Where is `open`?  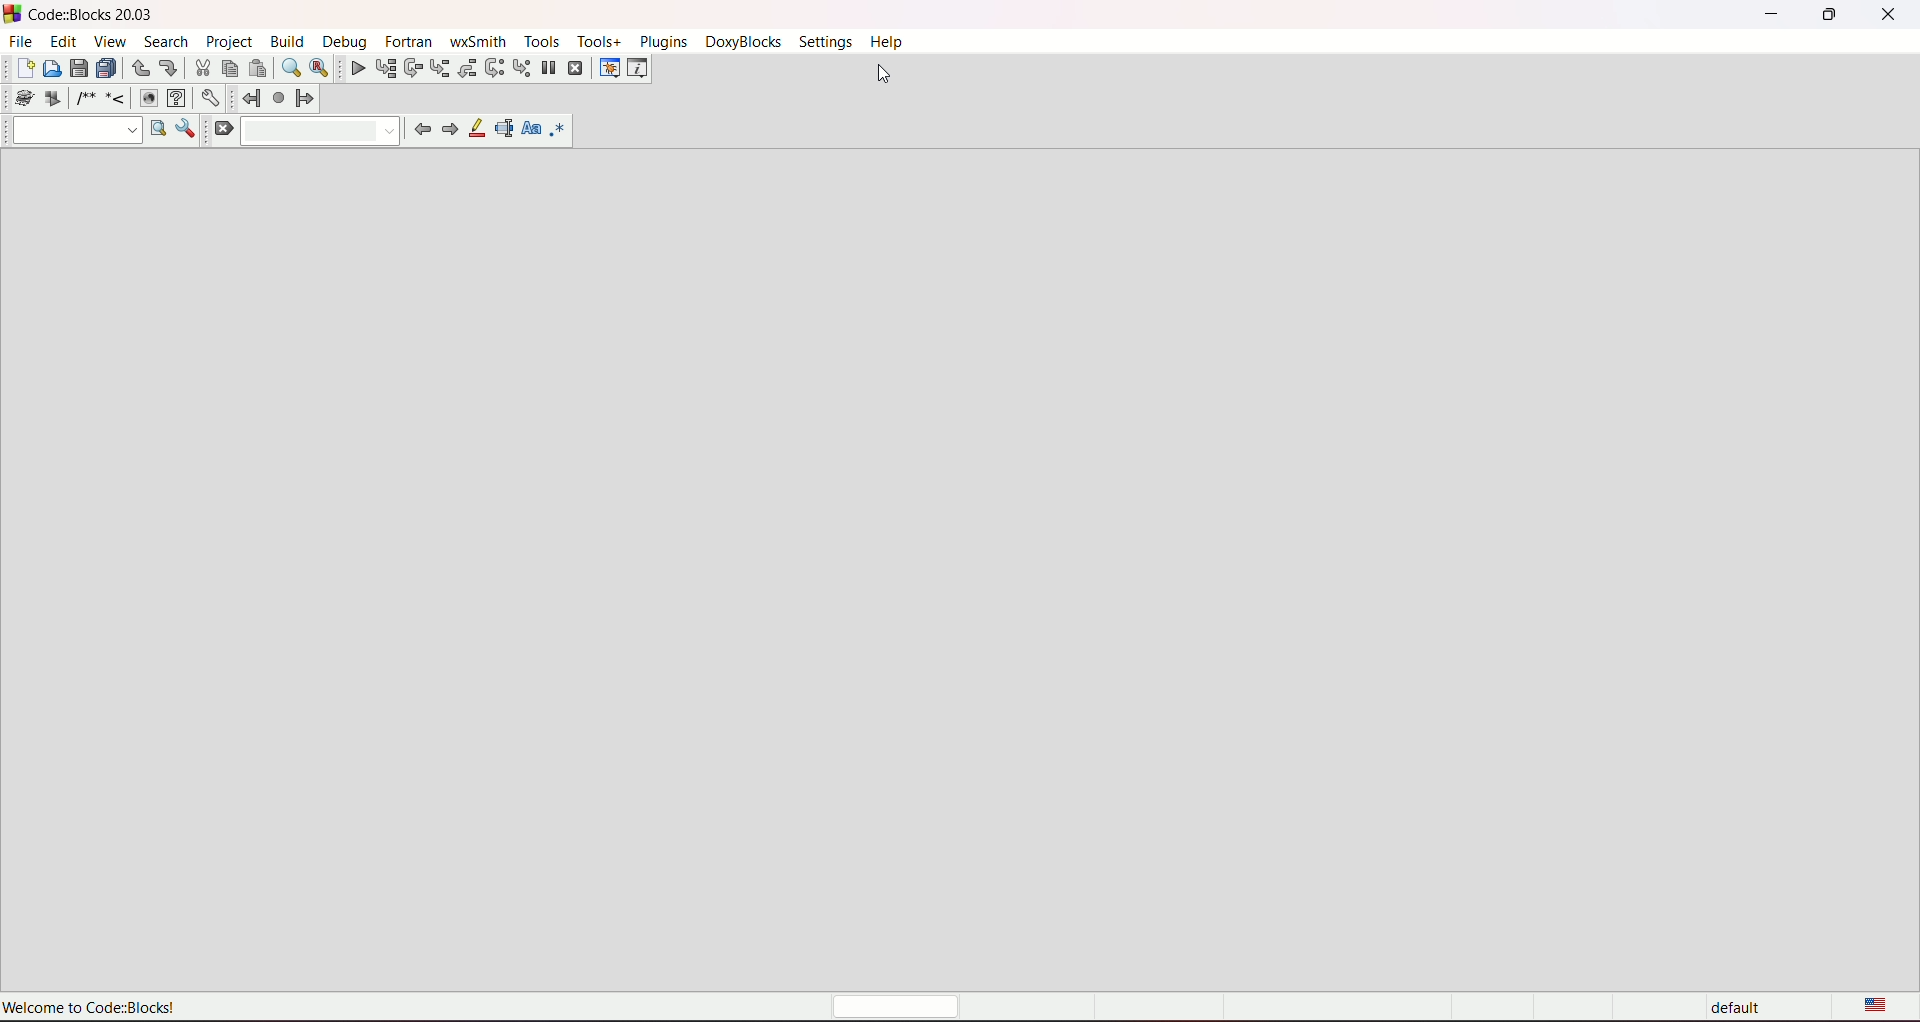
open is located at coordinates (52, 69).